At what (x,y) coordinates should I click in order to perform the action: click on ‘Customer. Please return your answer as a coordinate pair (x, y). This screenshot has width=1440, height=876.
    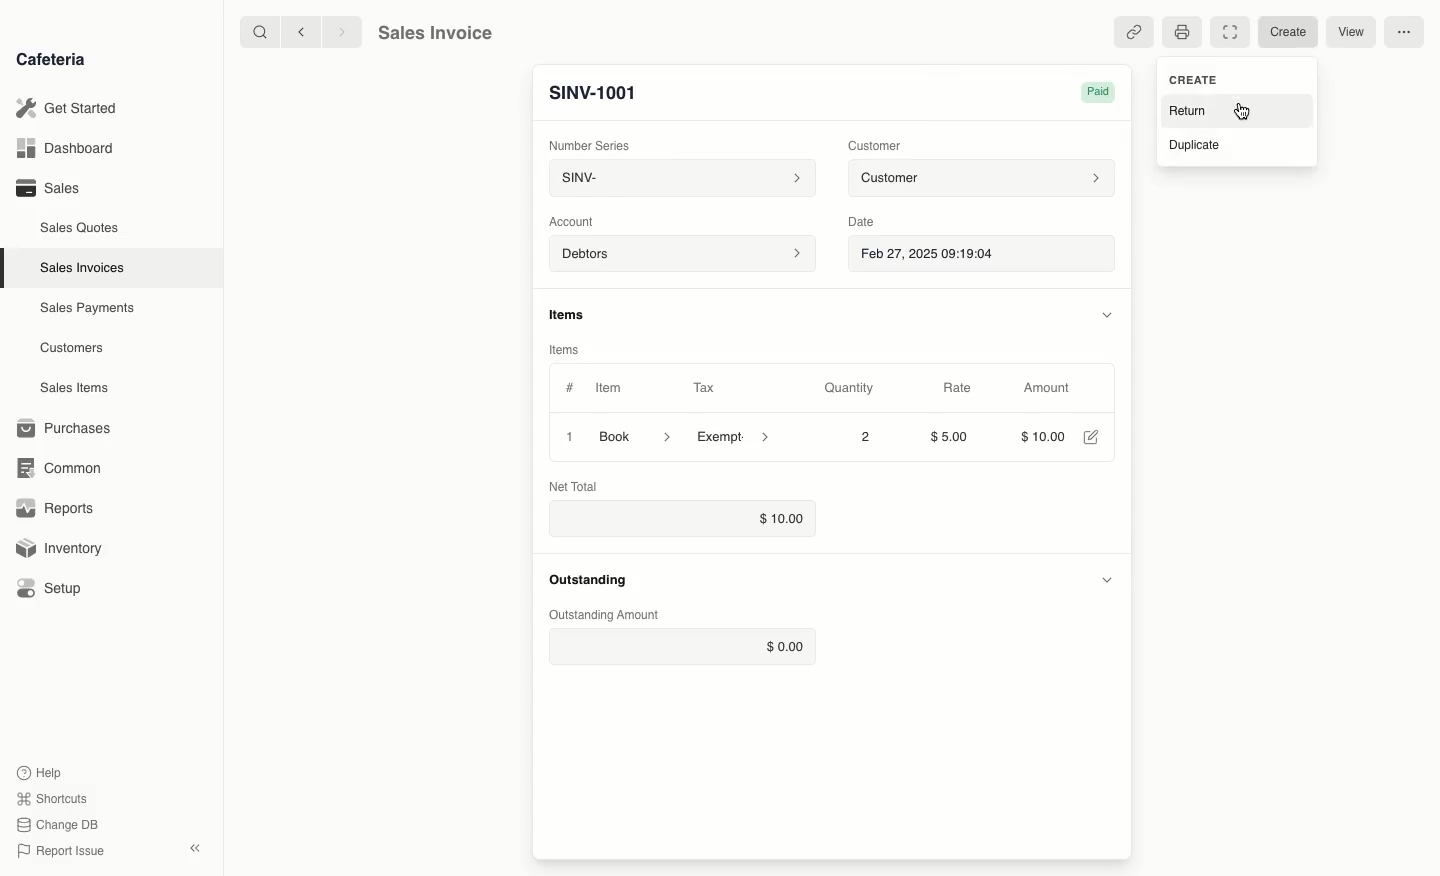
    Looking at the image, I should click on (874, 146).